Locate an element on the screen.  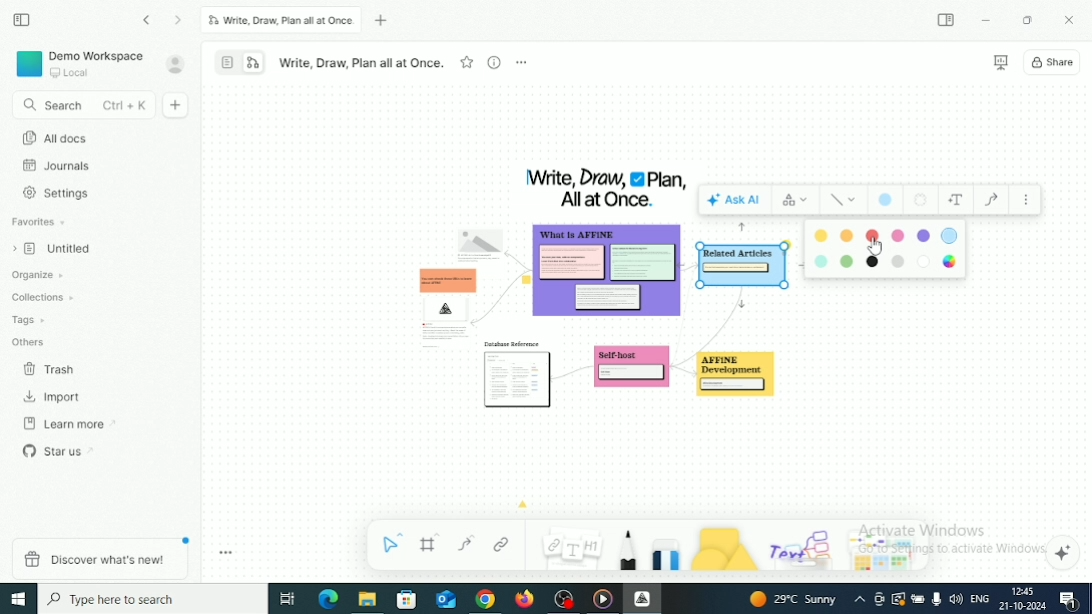
Switch is located at coordinates (240, 61).